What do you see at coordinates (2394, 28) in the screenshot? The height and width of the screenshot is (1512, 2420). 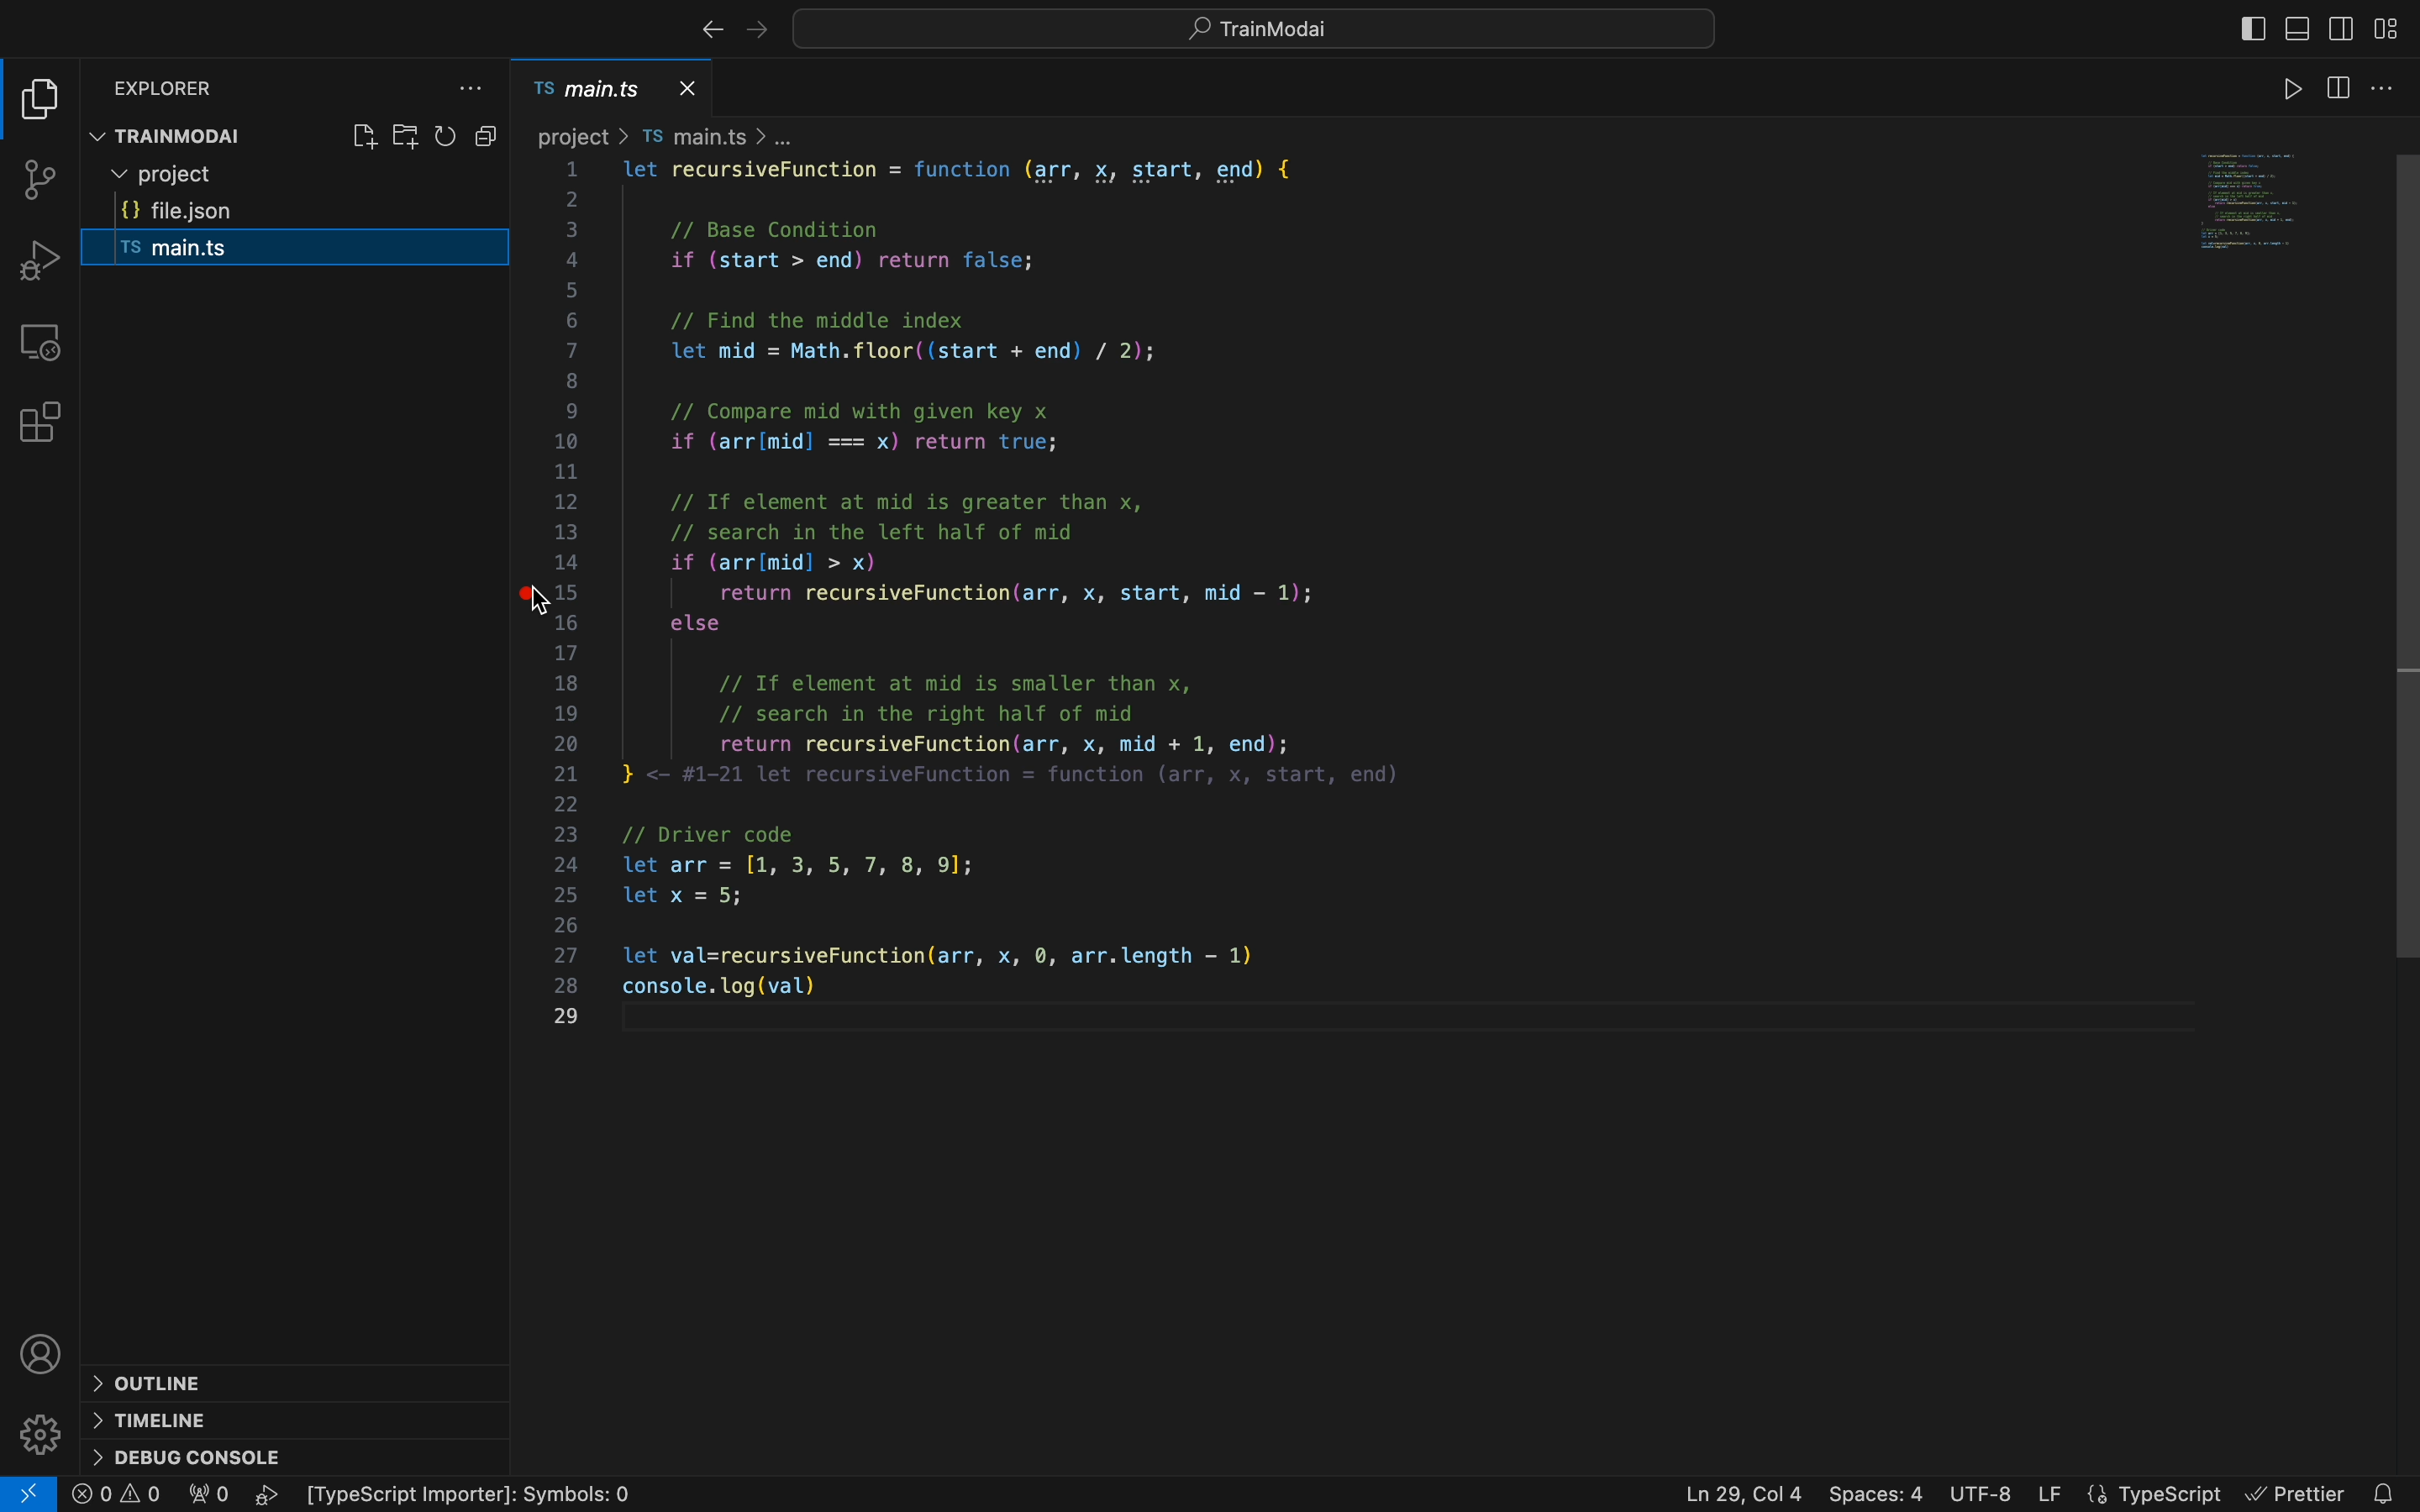 I see `layouts` at bounding box center [2394, 28].